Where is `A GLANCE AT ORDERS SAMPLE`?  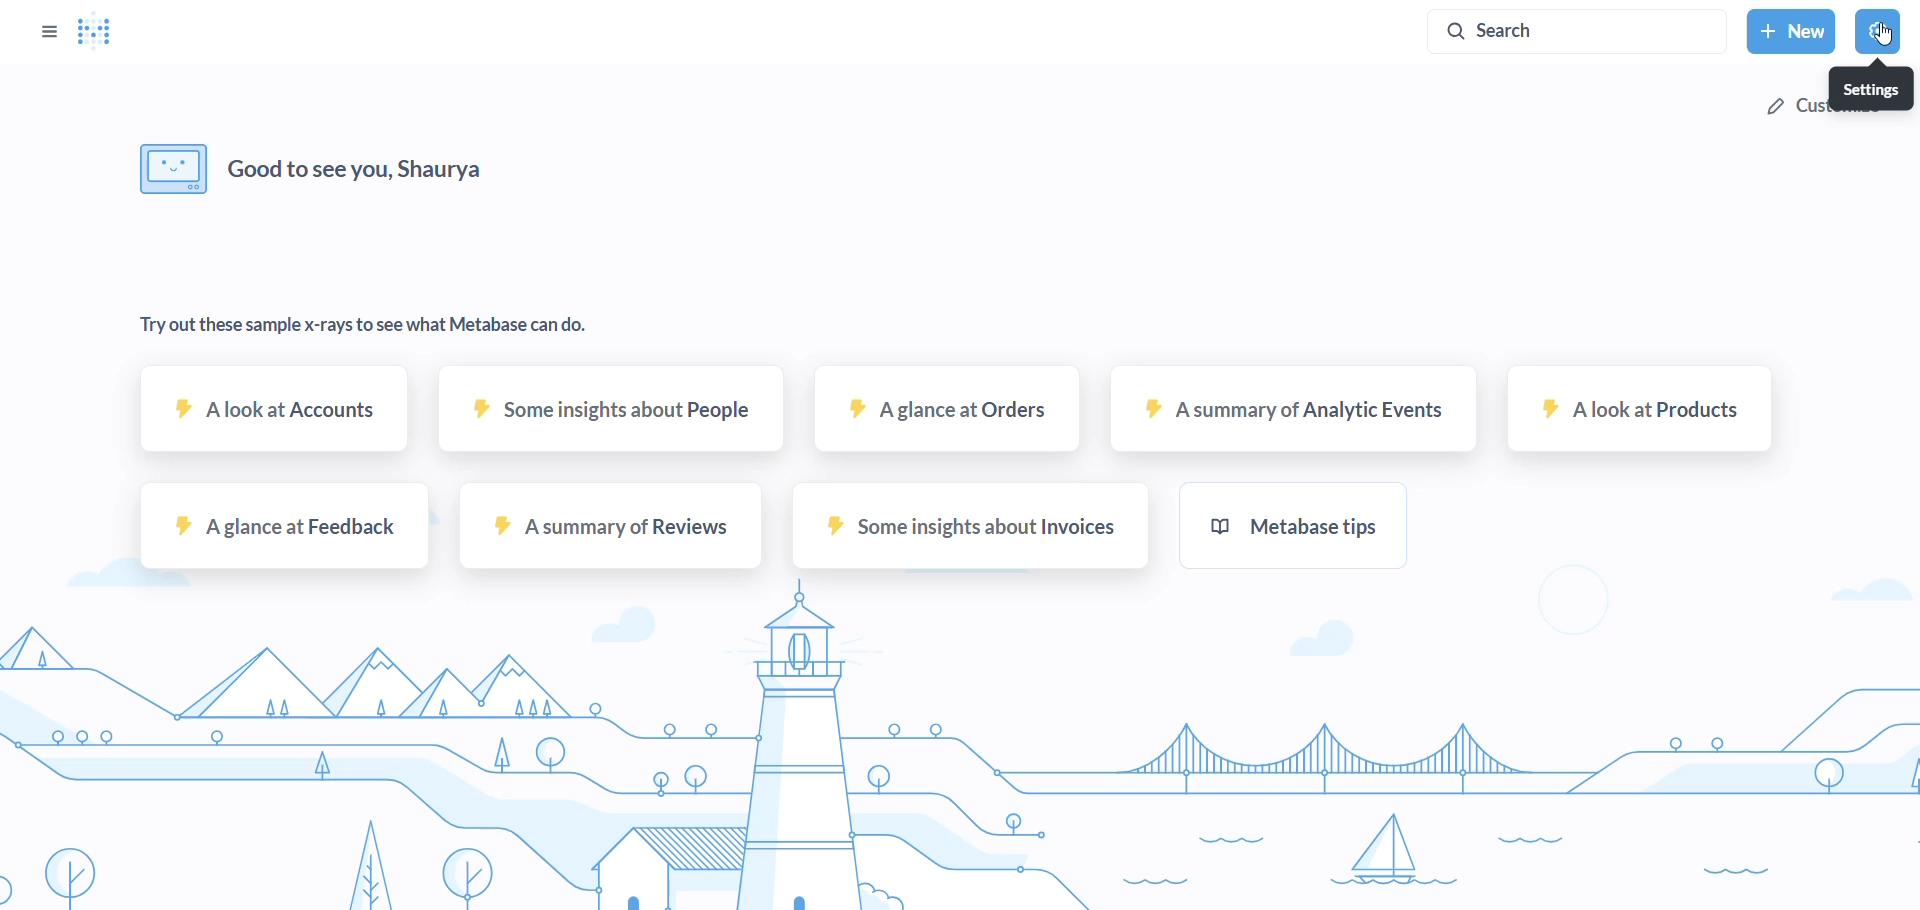 A GLANCE AT ORDERS SAMPLE is located at coordinates (951, 413).